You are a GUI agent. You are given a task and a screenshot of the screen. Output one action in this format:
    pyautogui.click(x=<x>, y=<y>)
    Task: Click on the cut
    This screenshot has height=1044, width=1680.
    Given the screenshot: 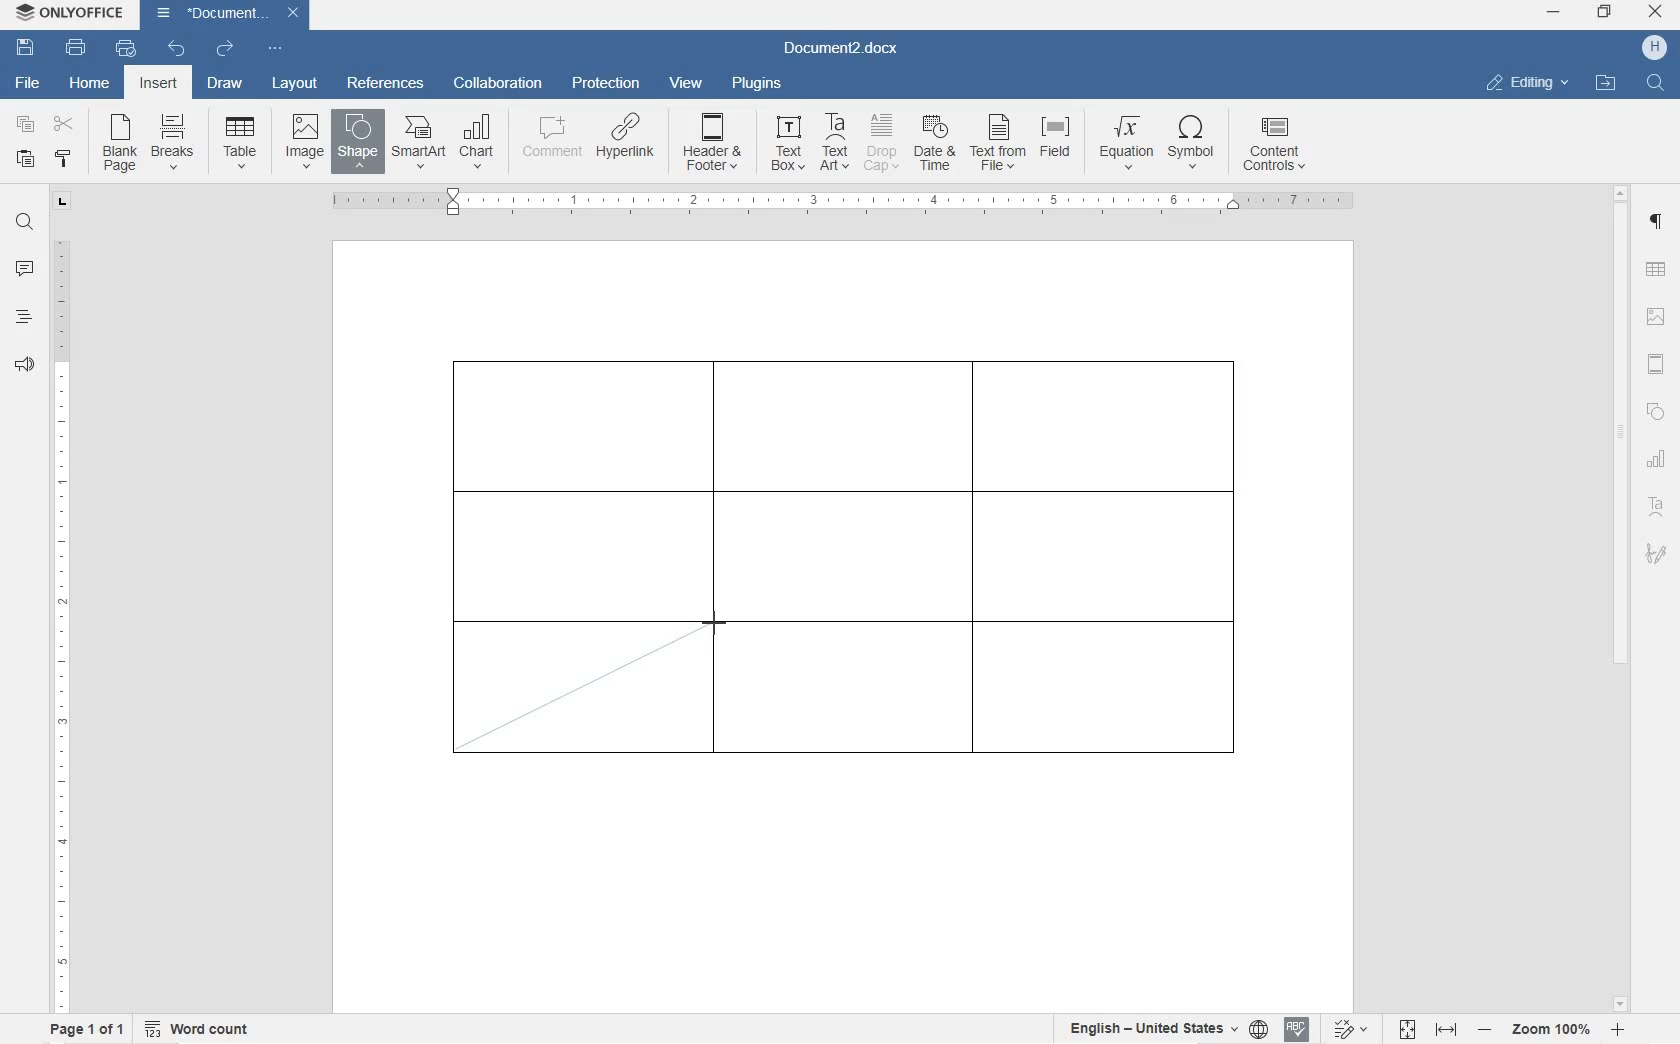 What is the action you would take?
    pyautogui.click(x=63, y=125)
    